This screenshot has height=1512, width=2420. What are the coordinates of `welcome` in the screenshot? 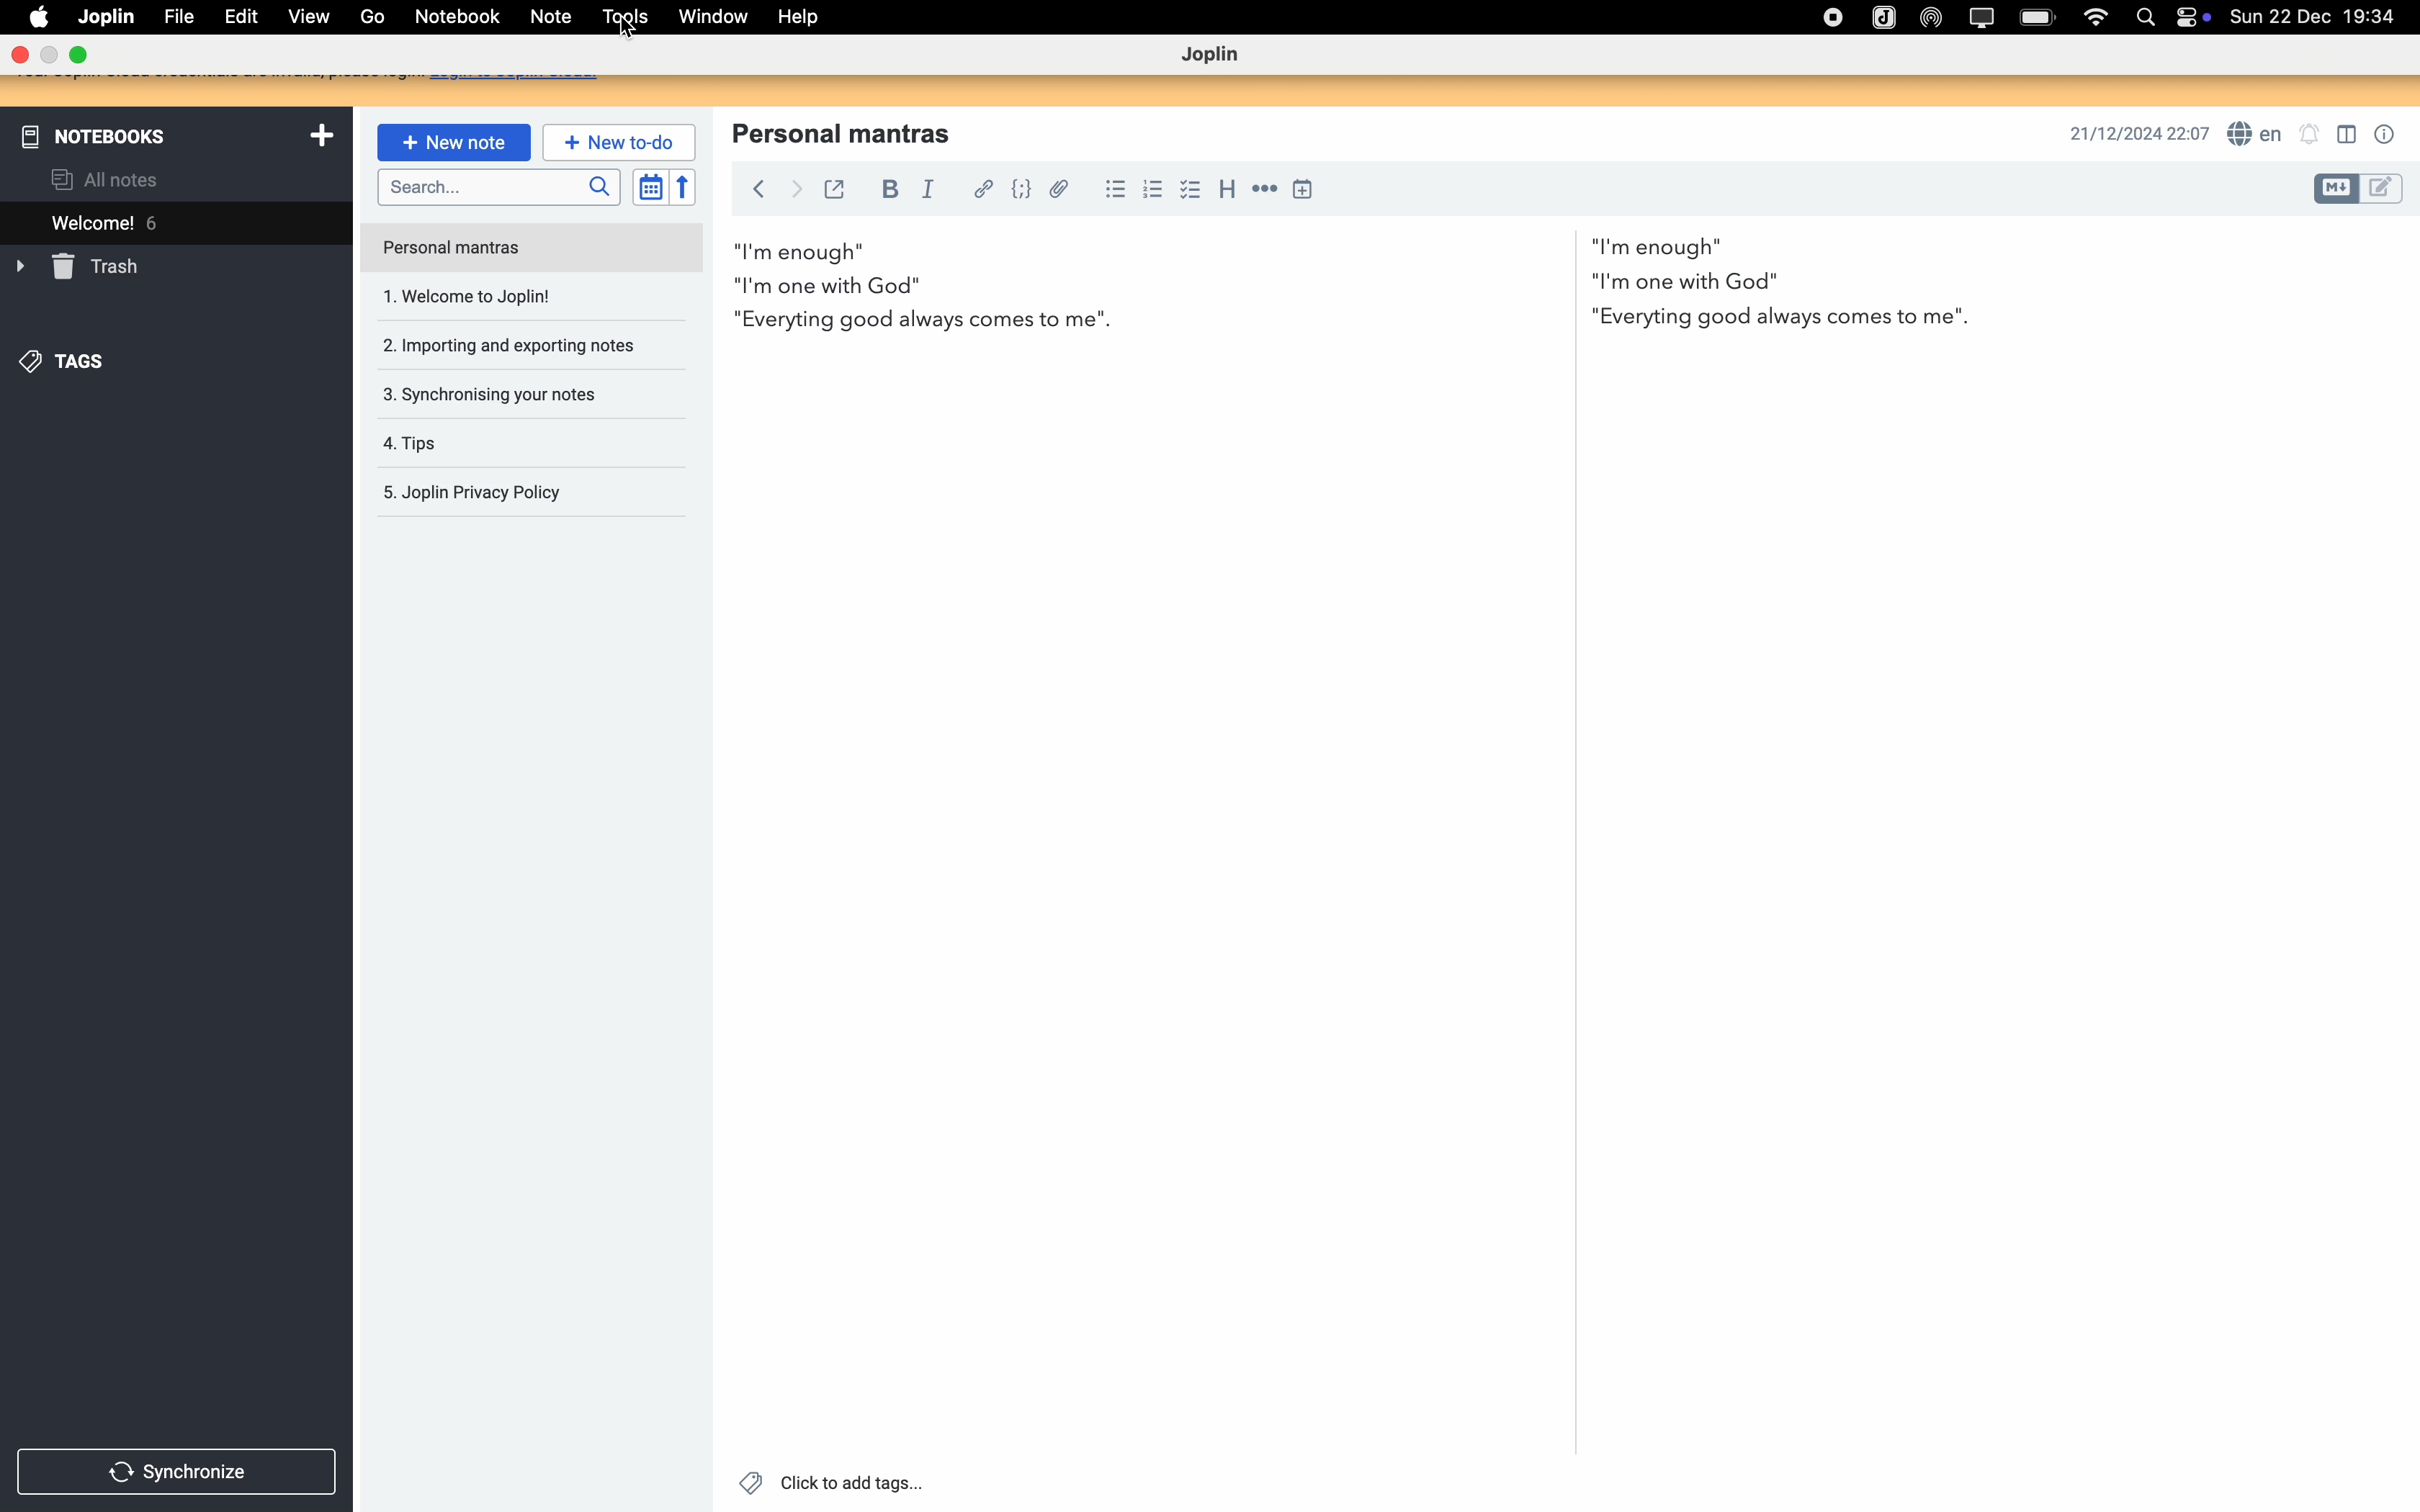 It's located at (172, 224).